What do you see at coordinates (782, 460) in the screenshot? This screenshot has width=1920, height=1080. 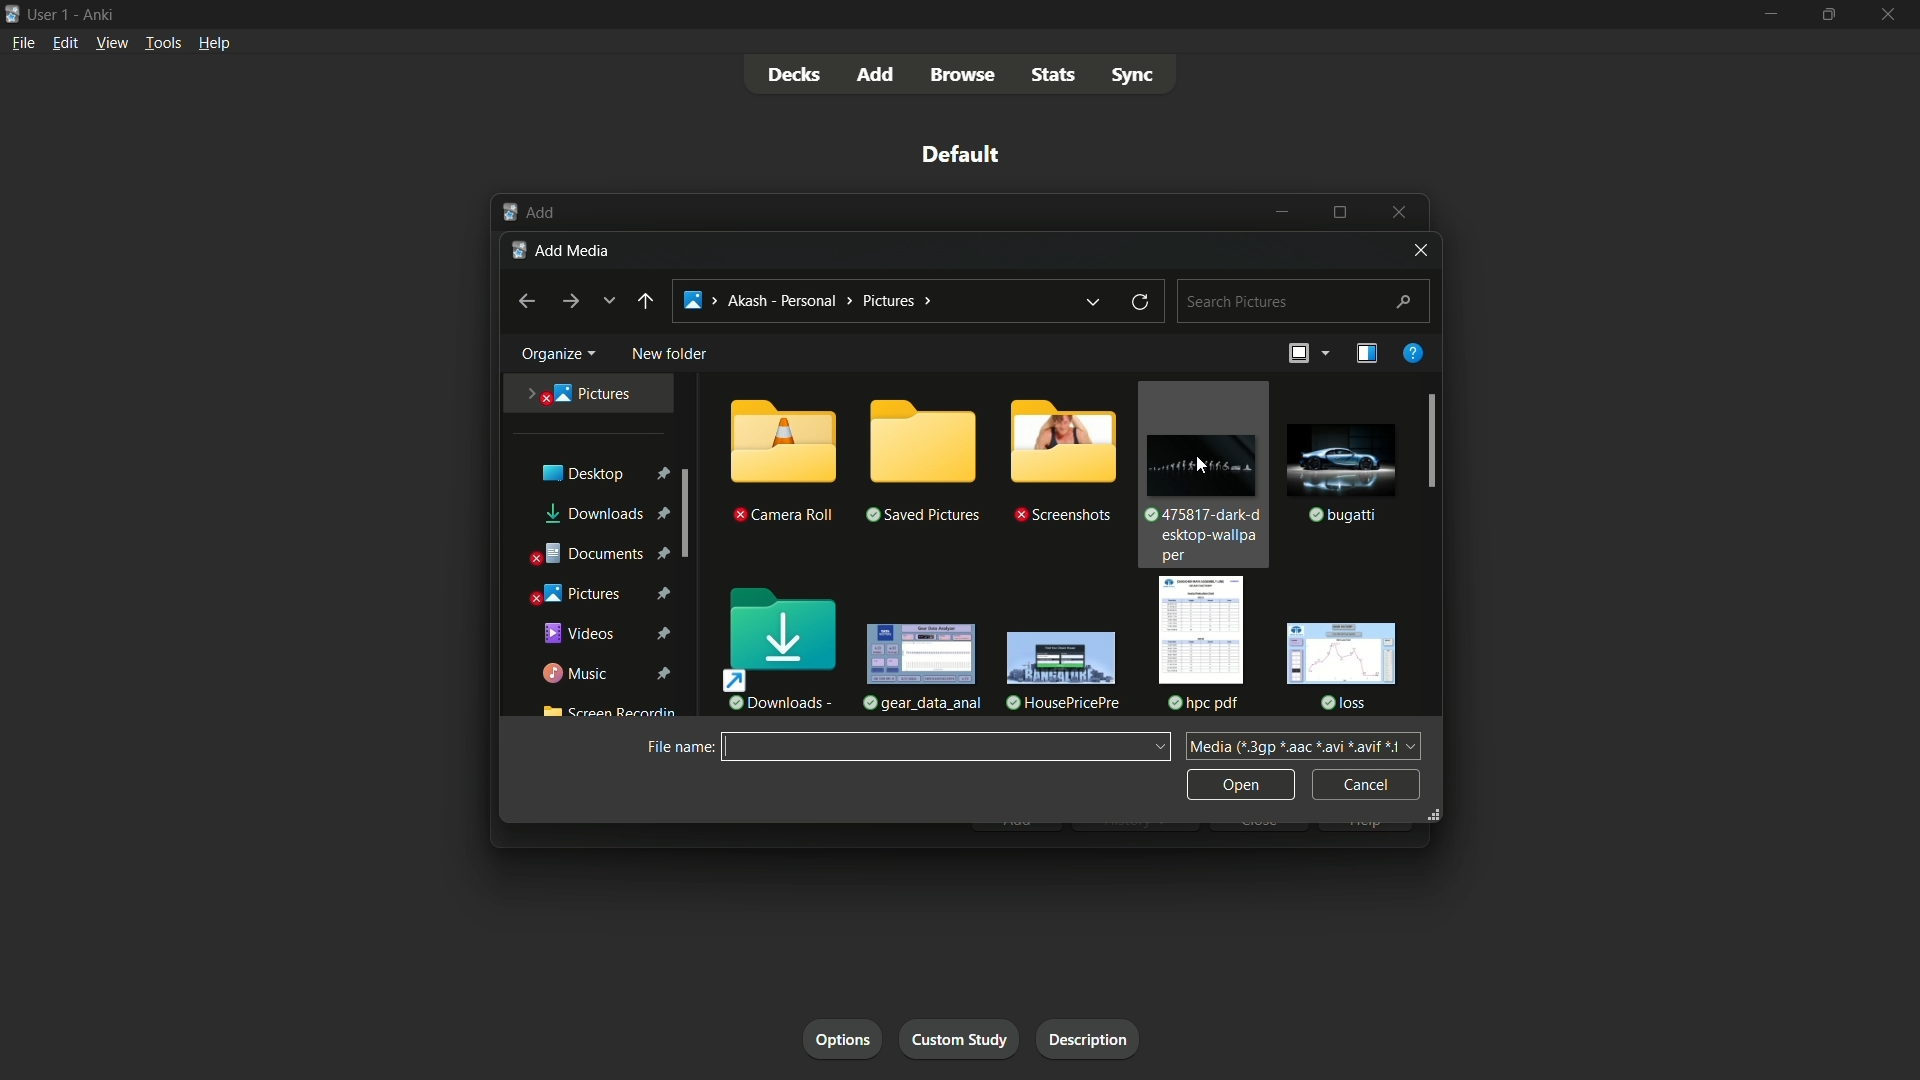 I see `folder-1` at bounding box center [782, 460].